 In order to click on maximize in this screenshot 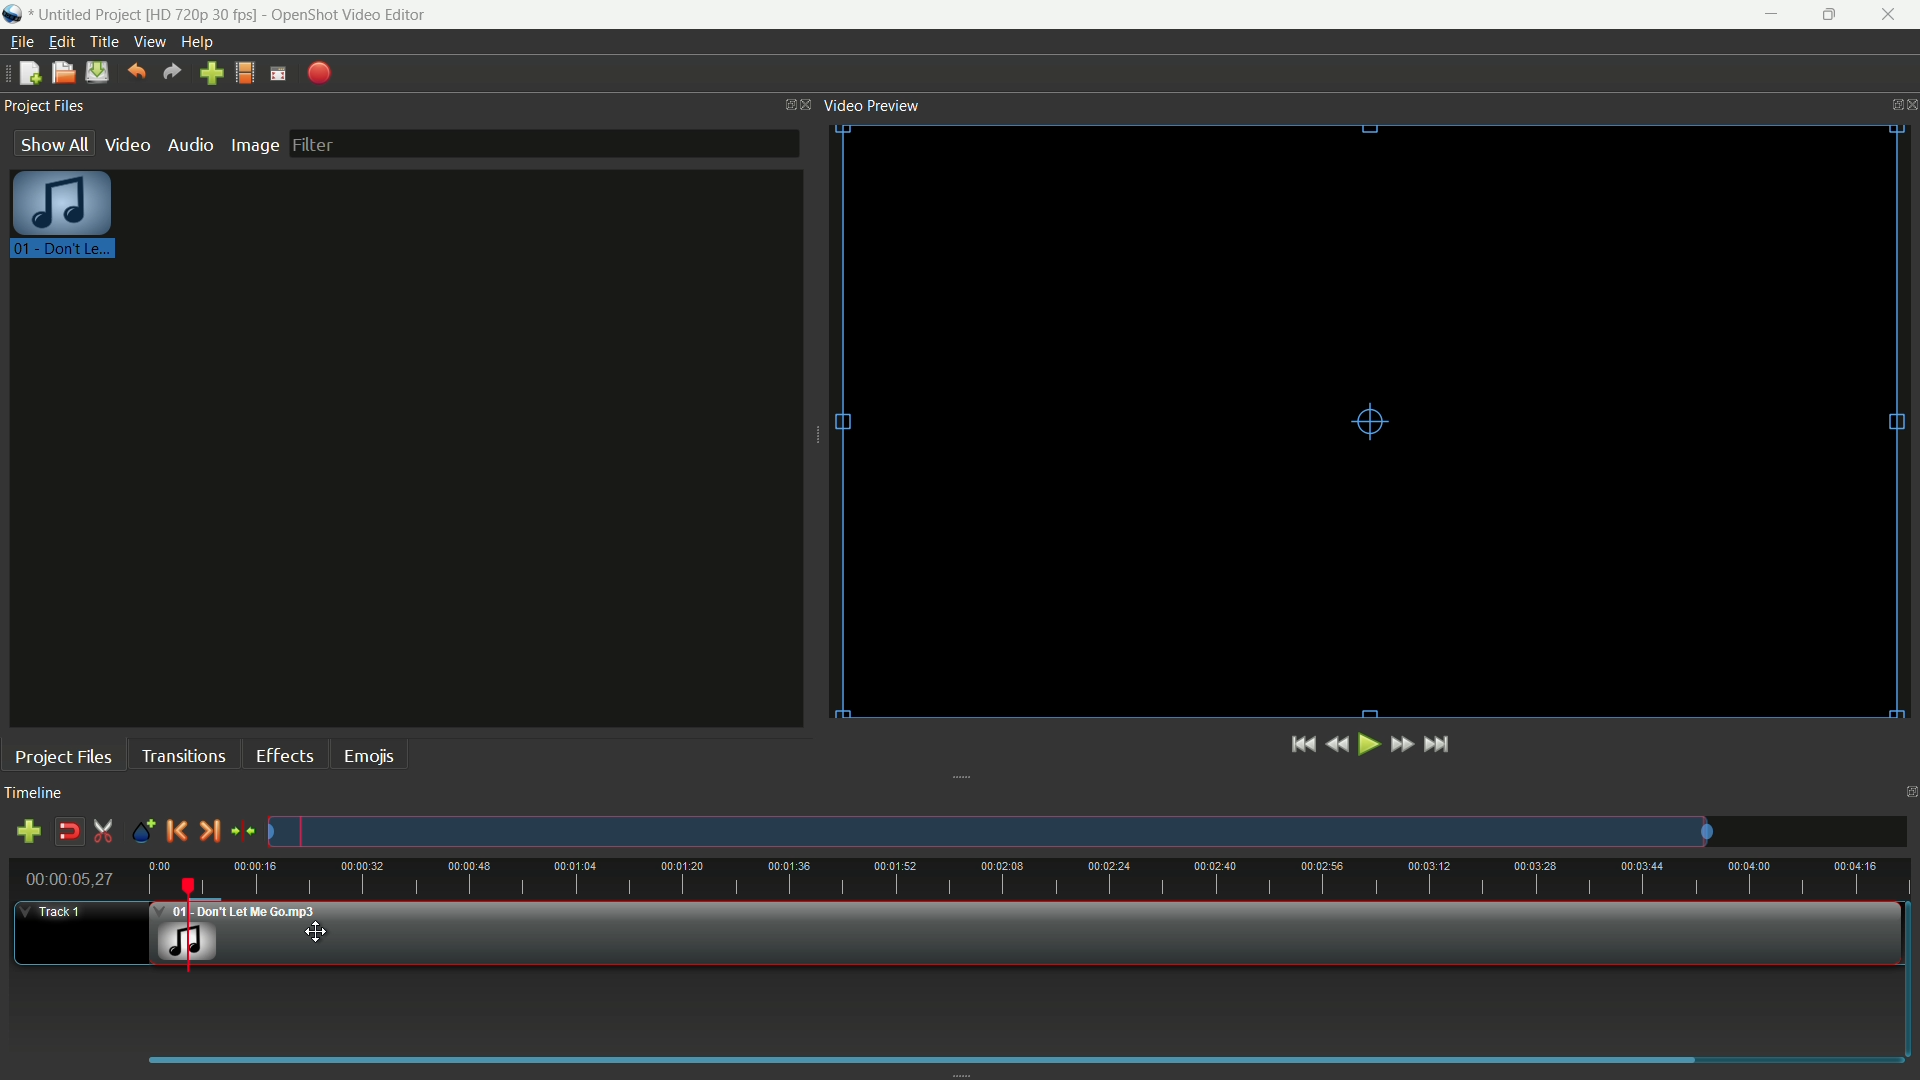, I will do `click(1833, 15)`.